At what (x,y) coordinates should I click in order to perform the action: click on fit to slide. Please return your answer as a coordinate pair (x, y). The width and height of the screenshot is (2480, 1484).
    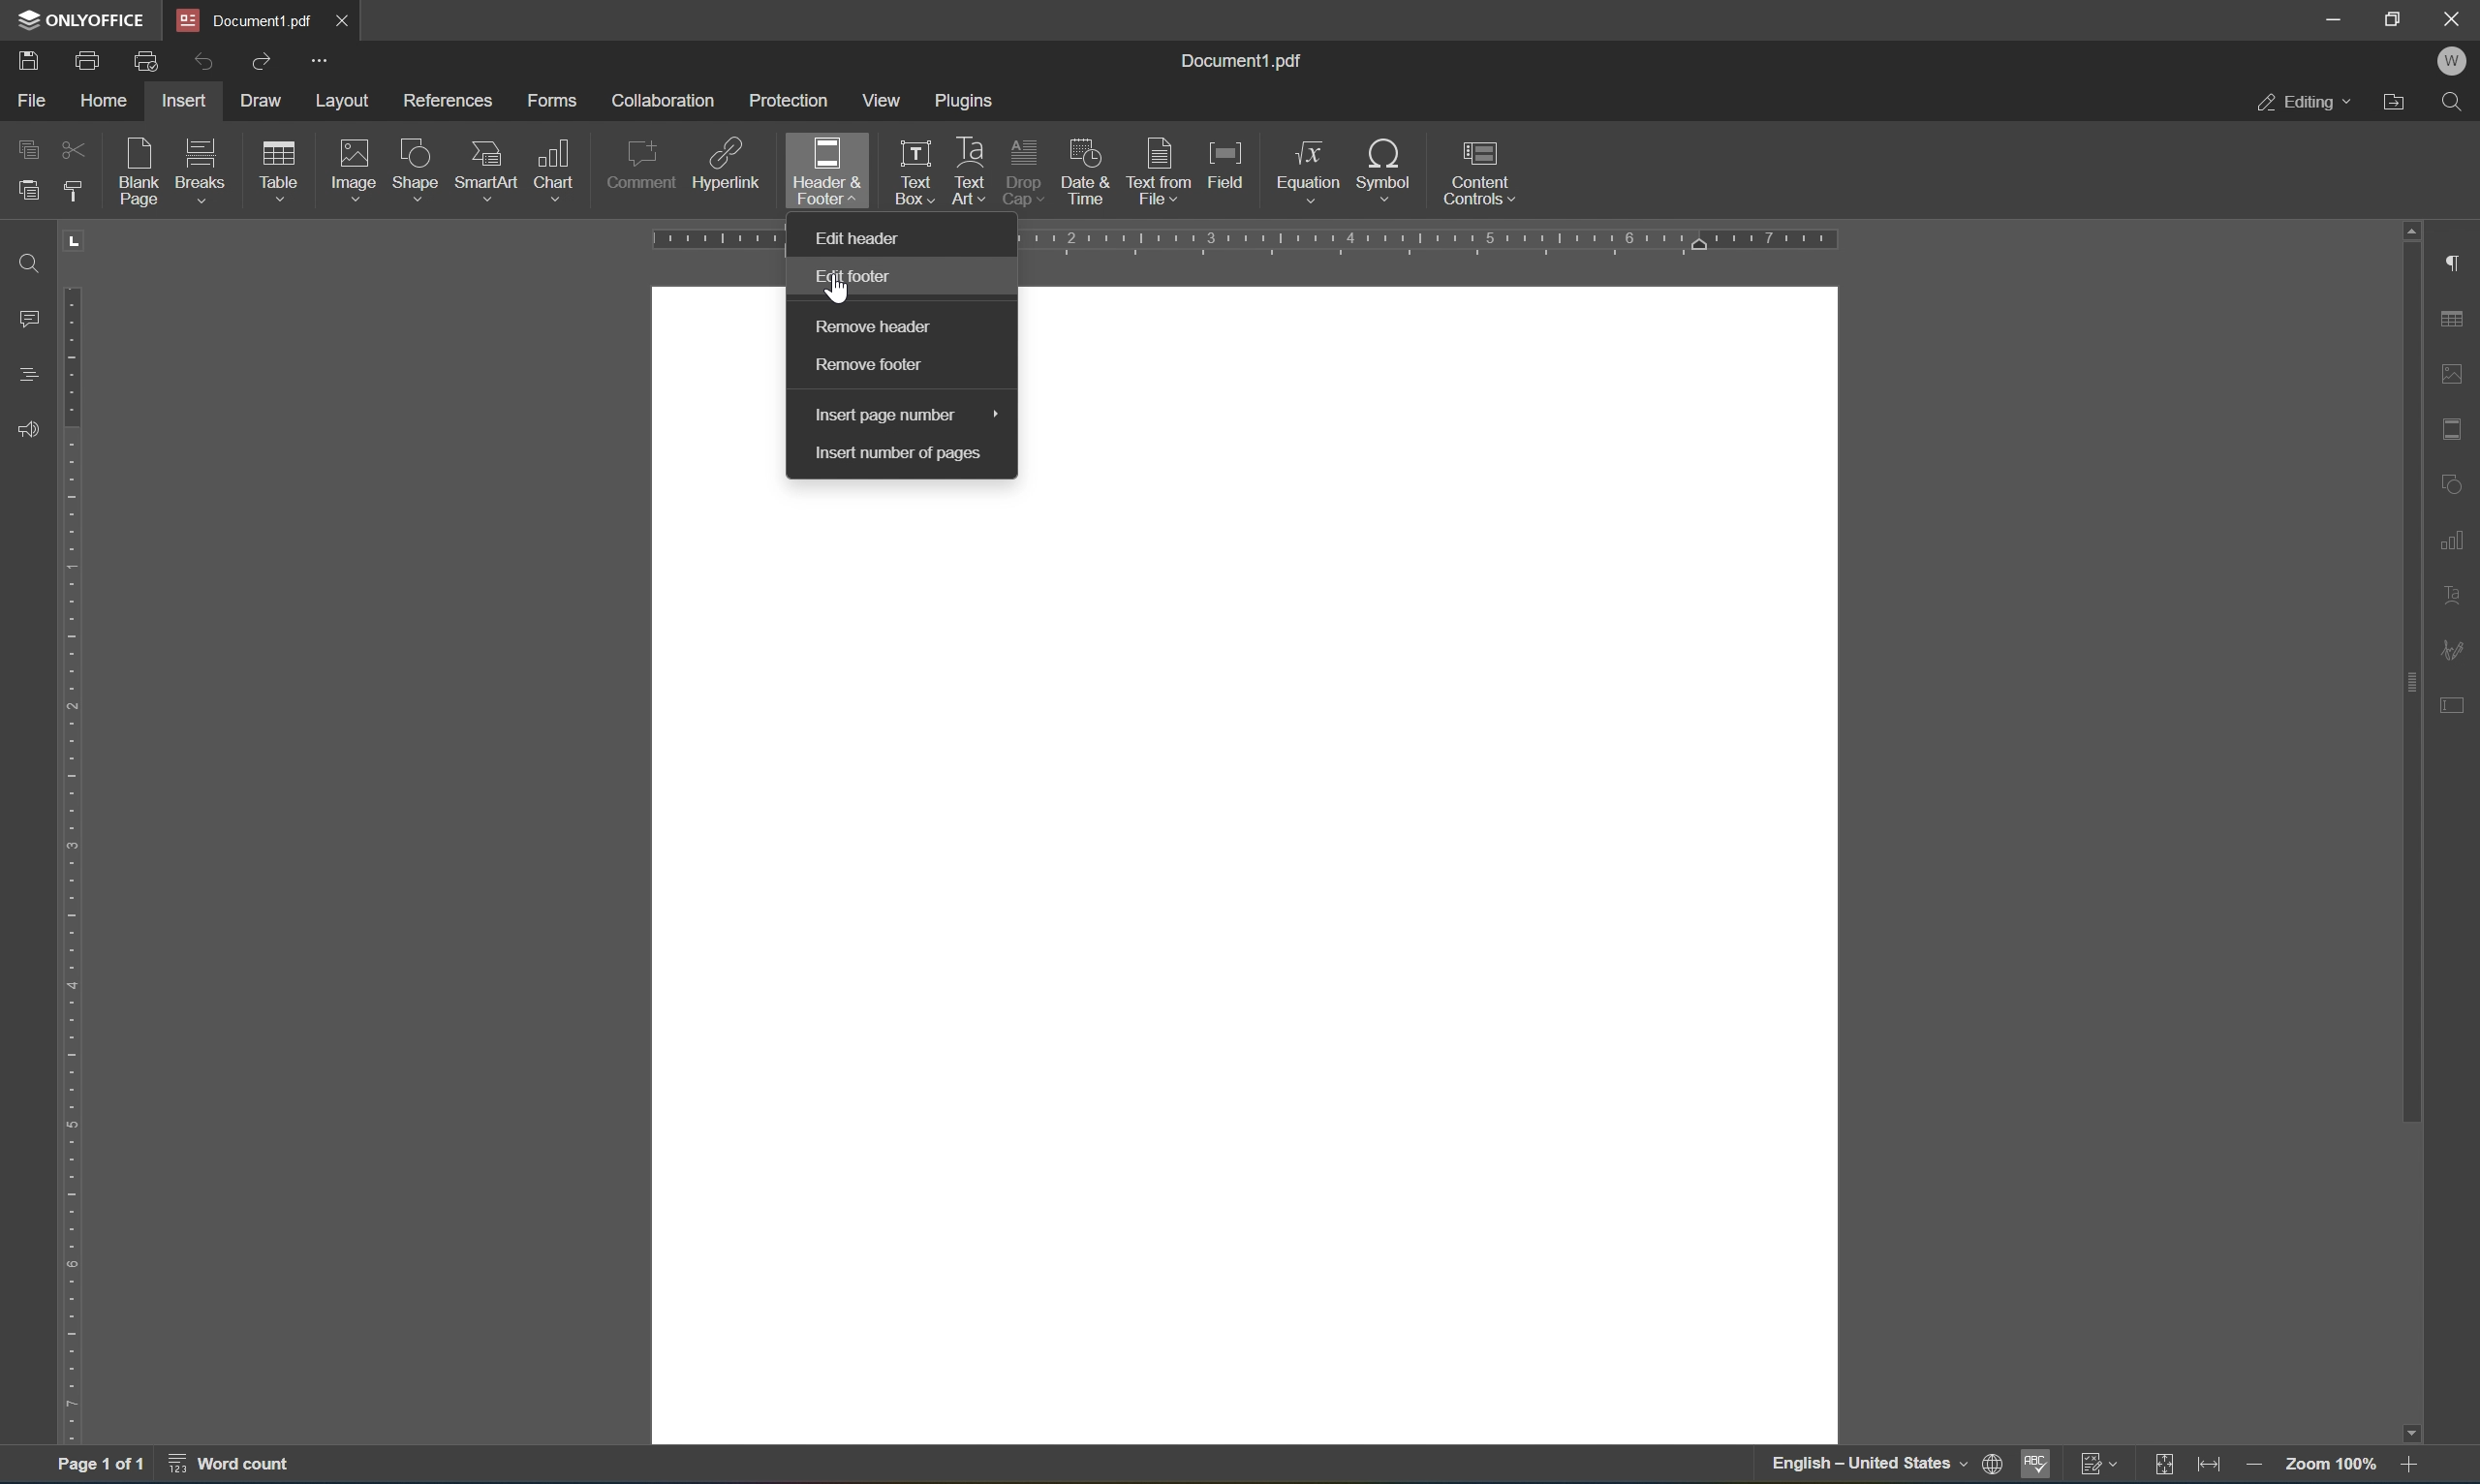
    Looking at the image, I should click on (2162, 1467).